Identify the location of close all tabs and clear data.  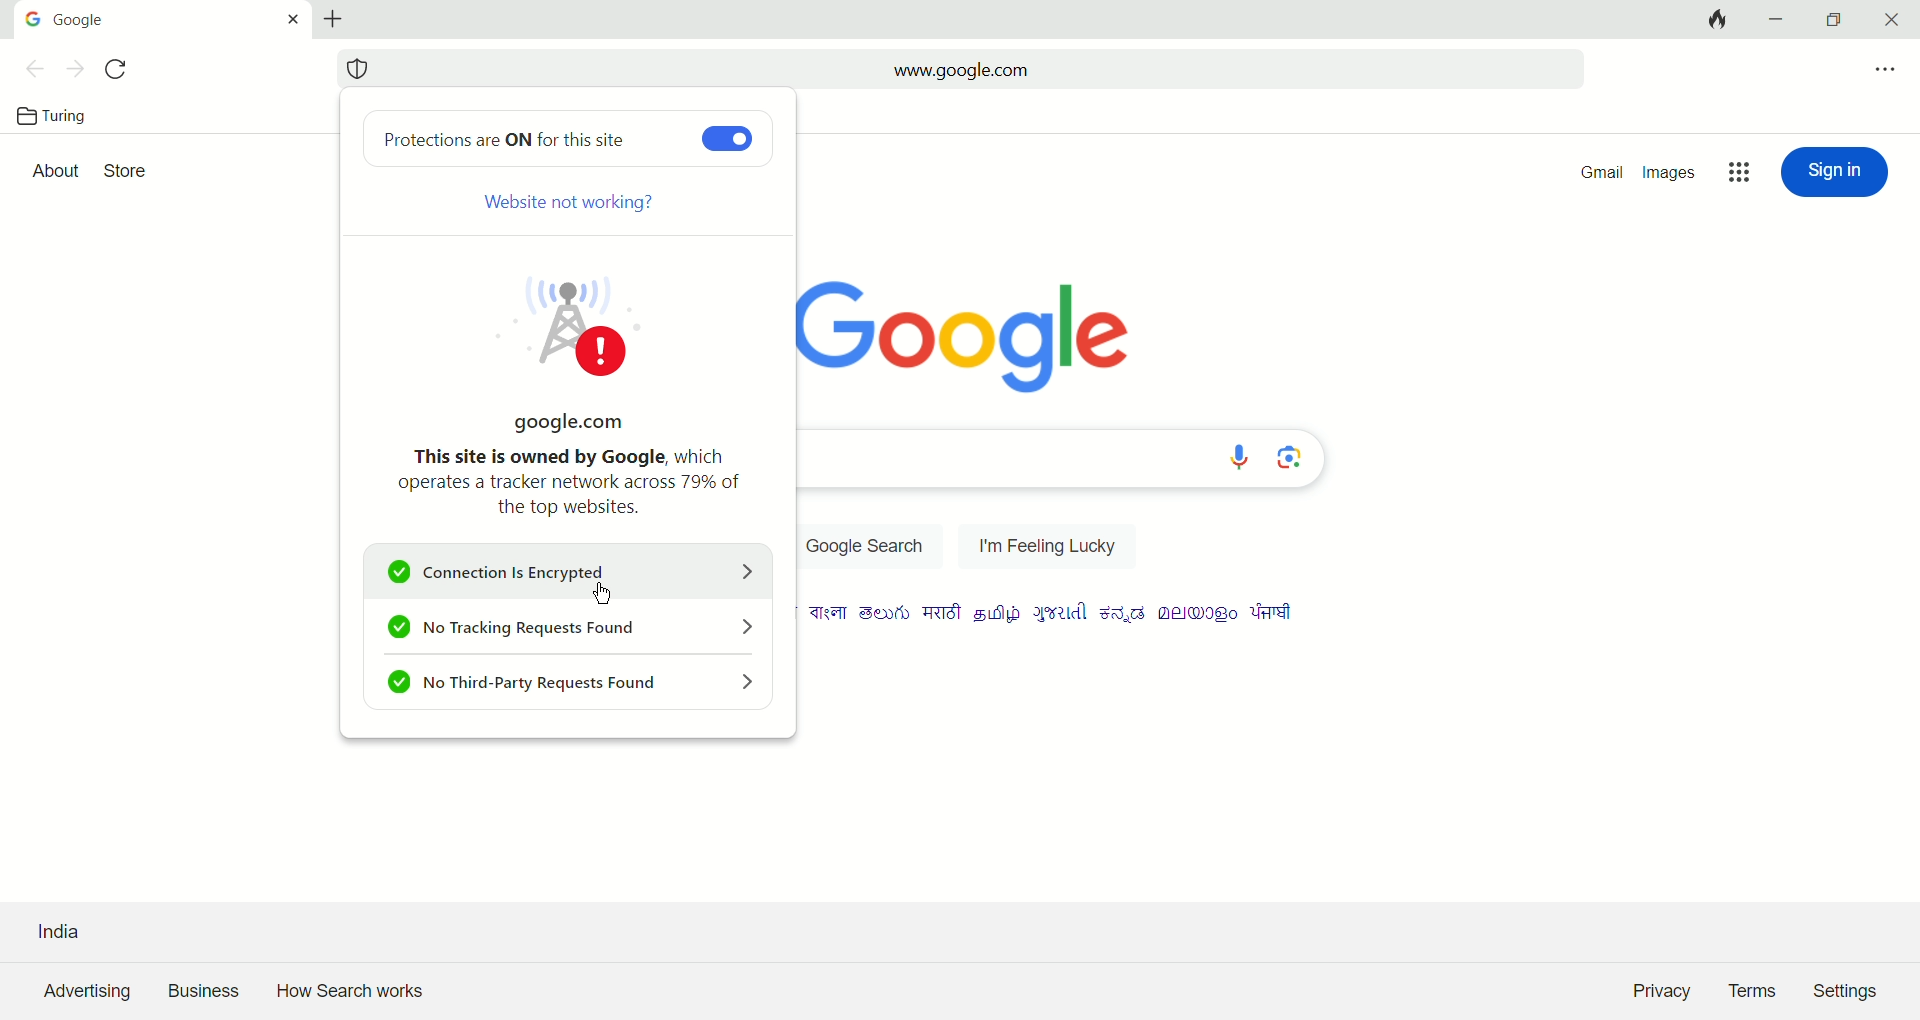
(1715, 20).